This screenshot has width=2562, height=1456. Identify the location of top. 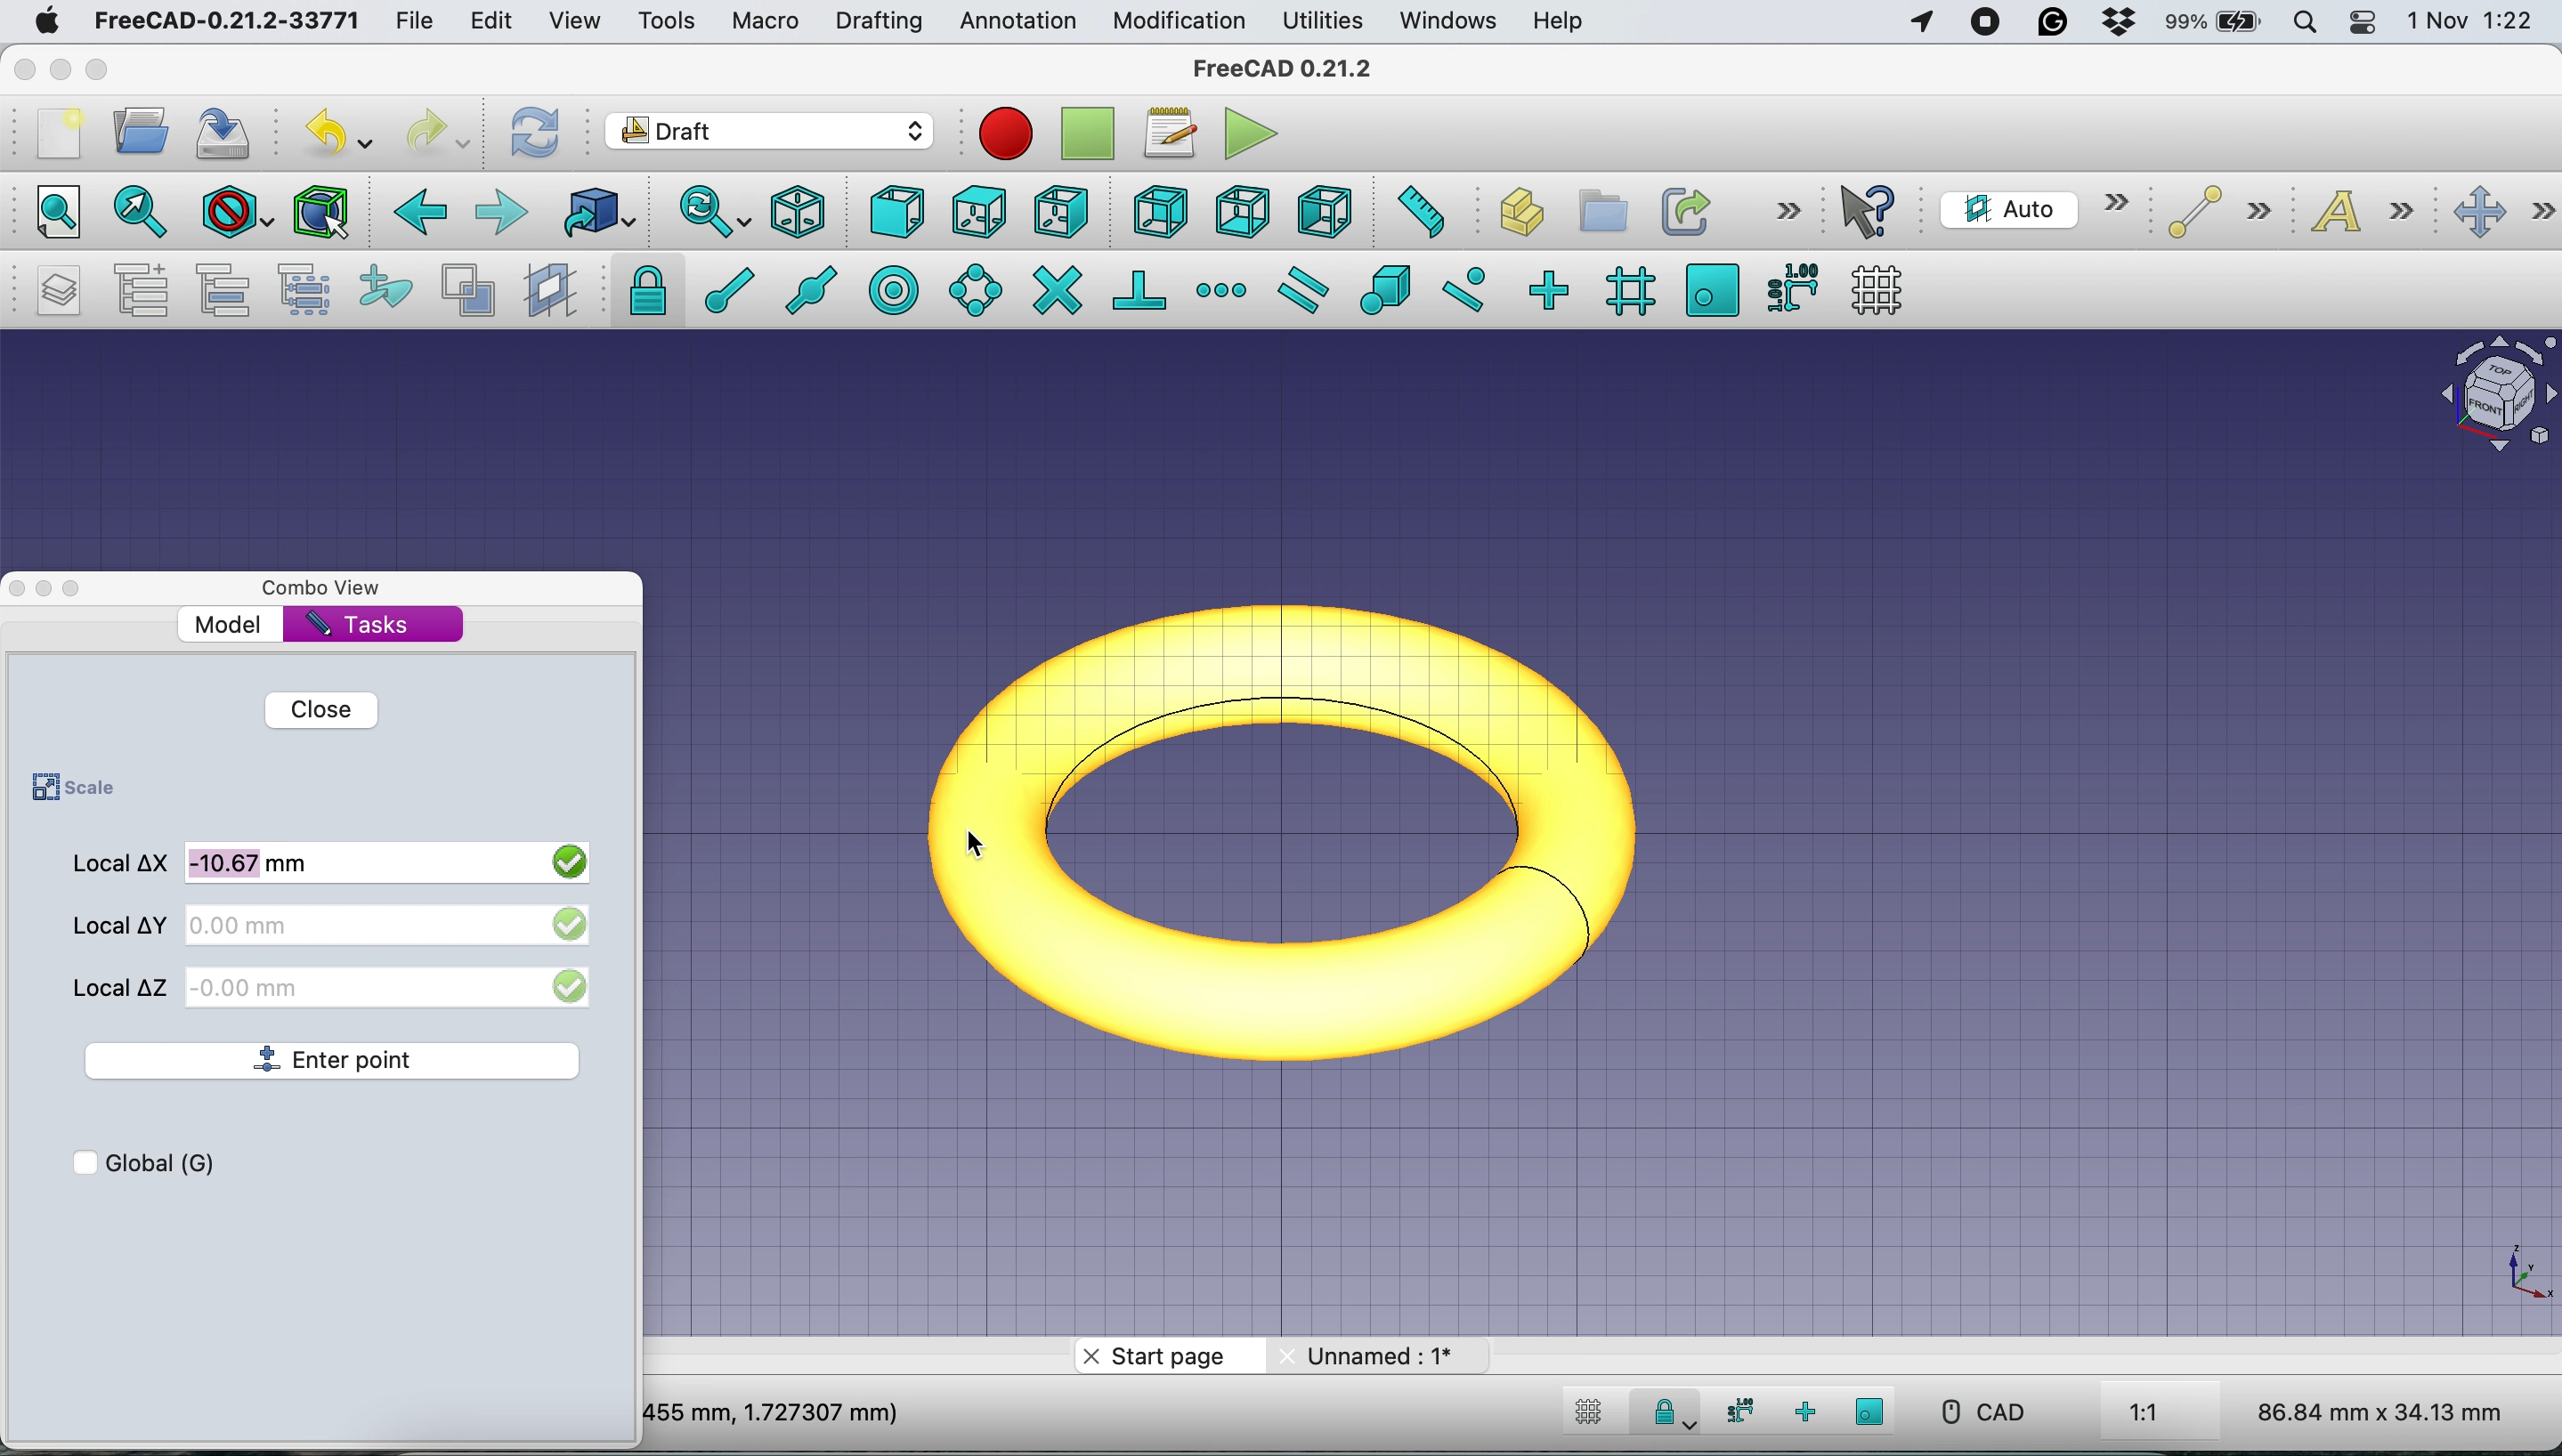
(976, 210).